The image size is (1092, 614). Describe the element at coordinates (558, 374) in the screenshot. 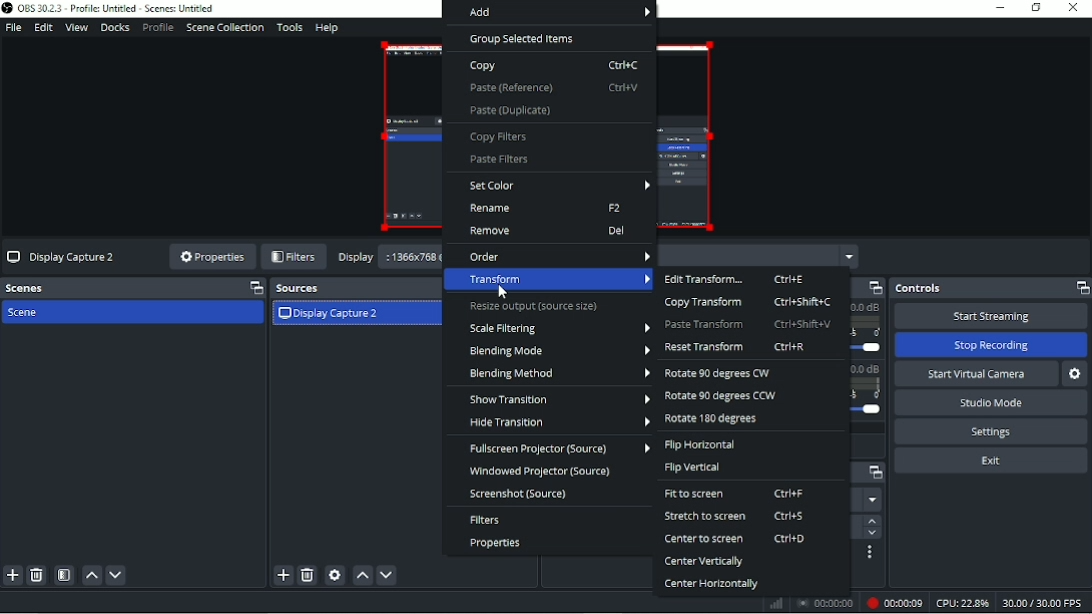

I see `Blending method` at that location.